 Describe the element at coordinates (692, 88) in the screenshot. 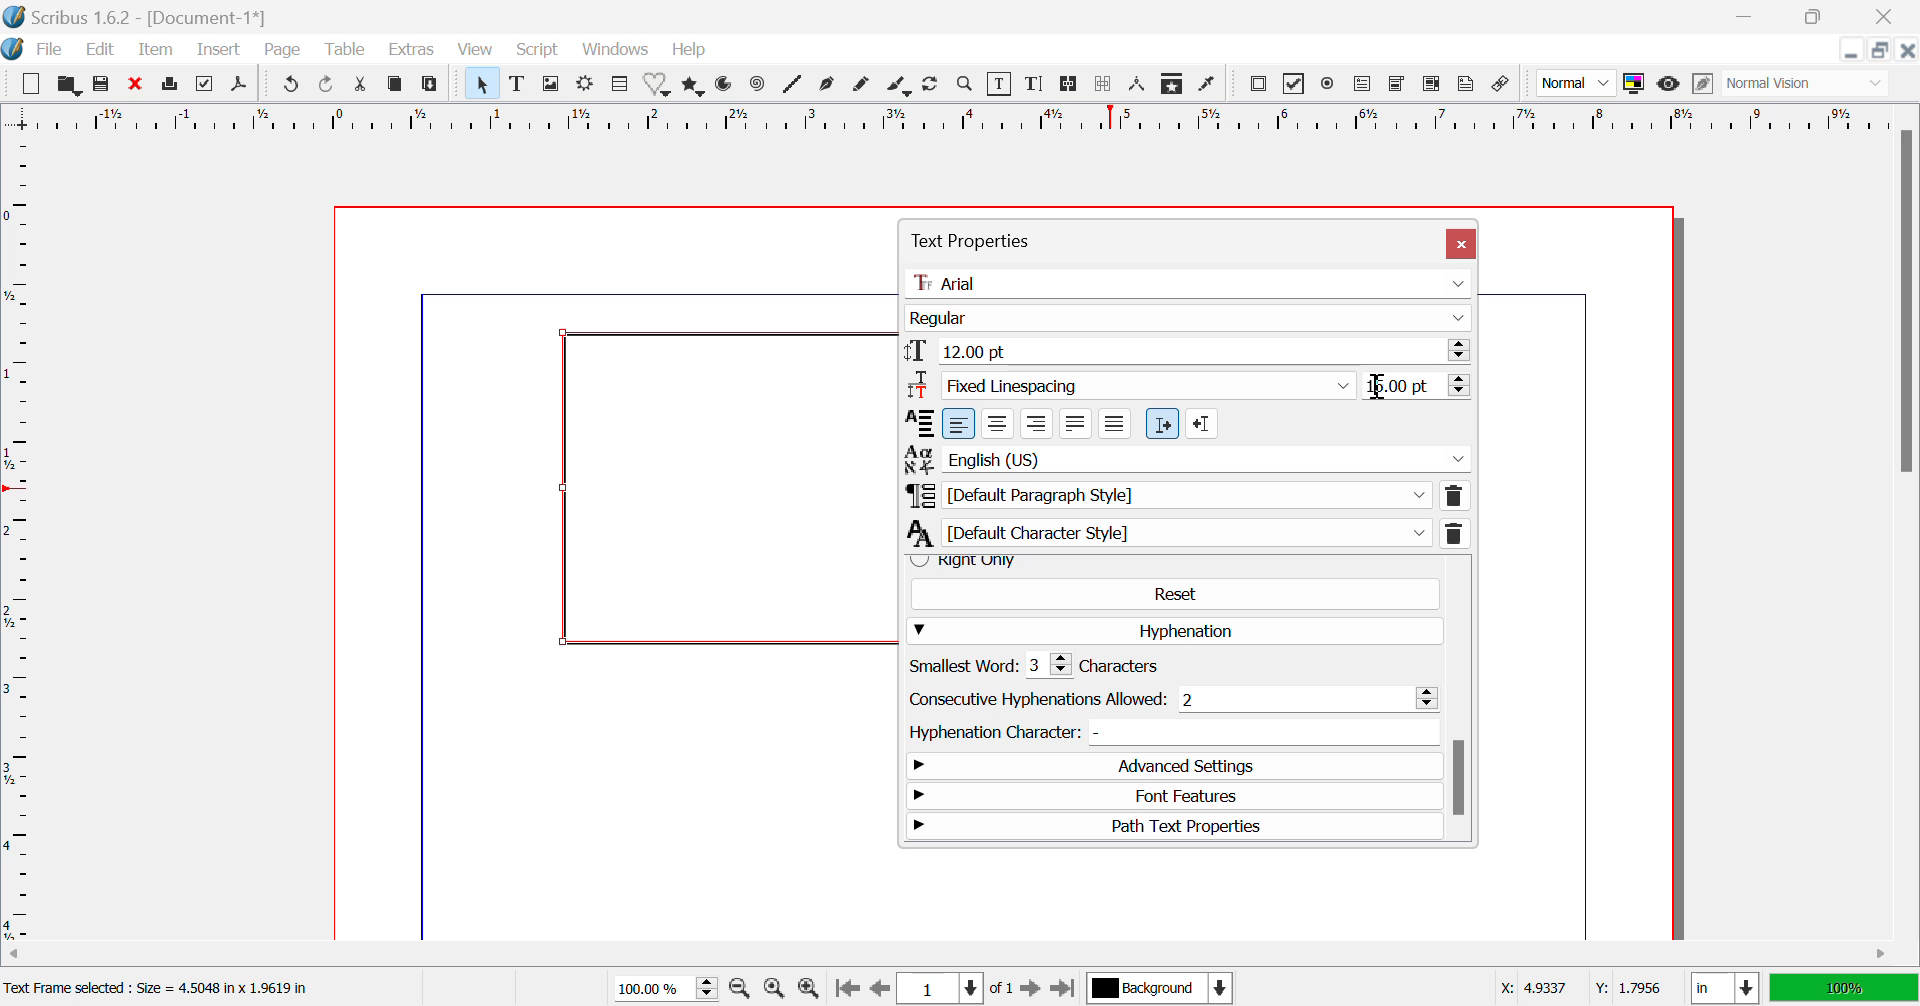

I see `Polygons` at that location.